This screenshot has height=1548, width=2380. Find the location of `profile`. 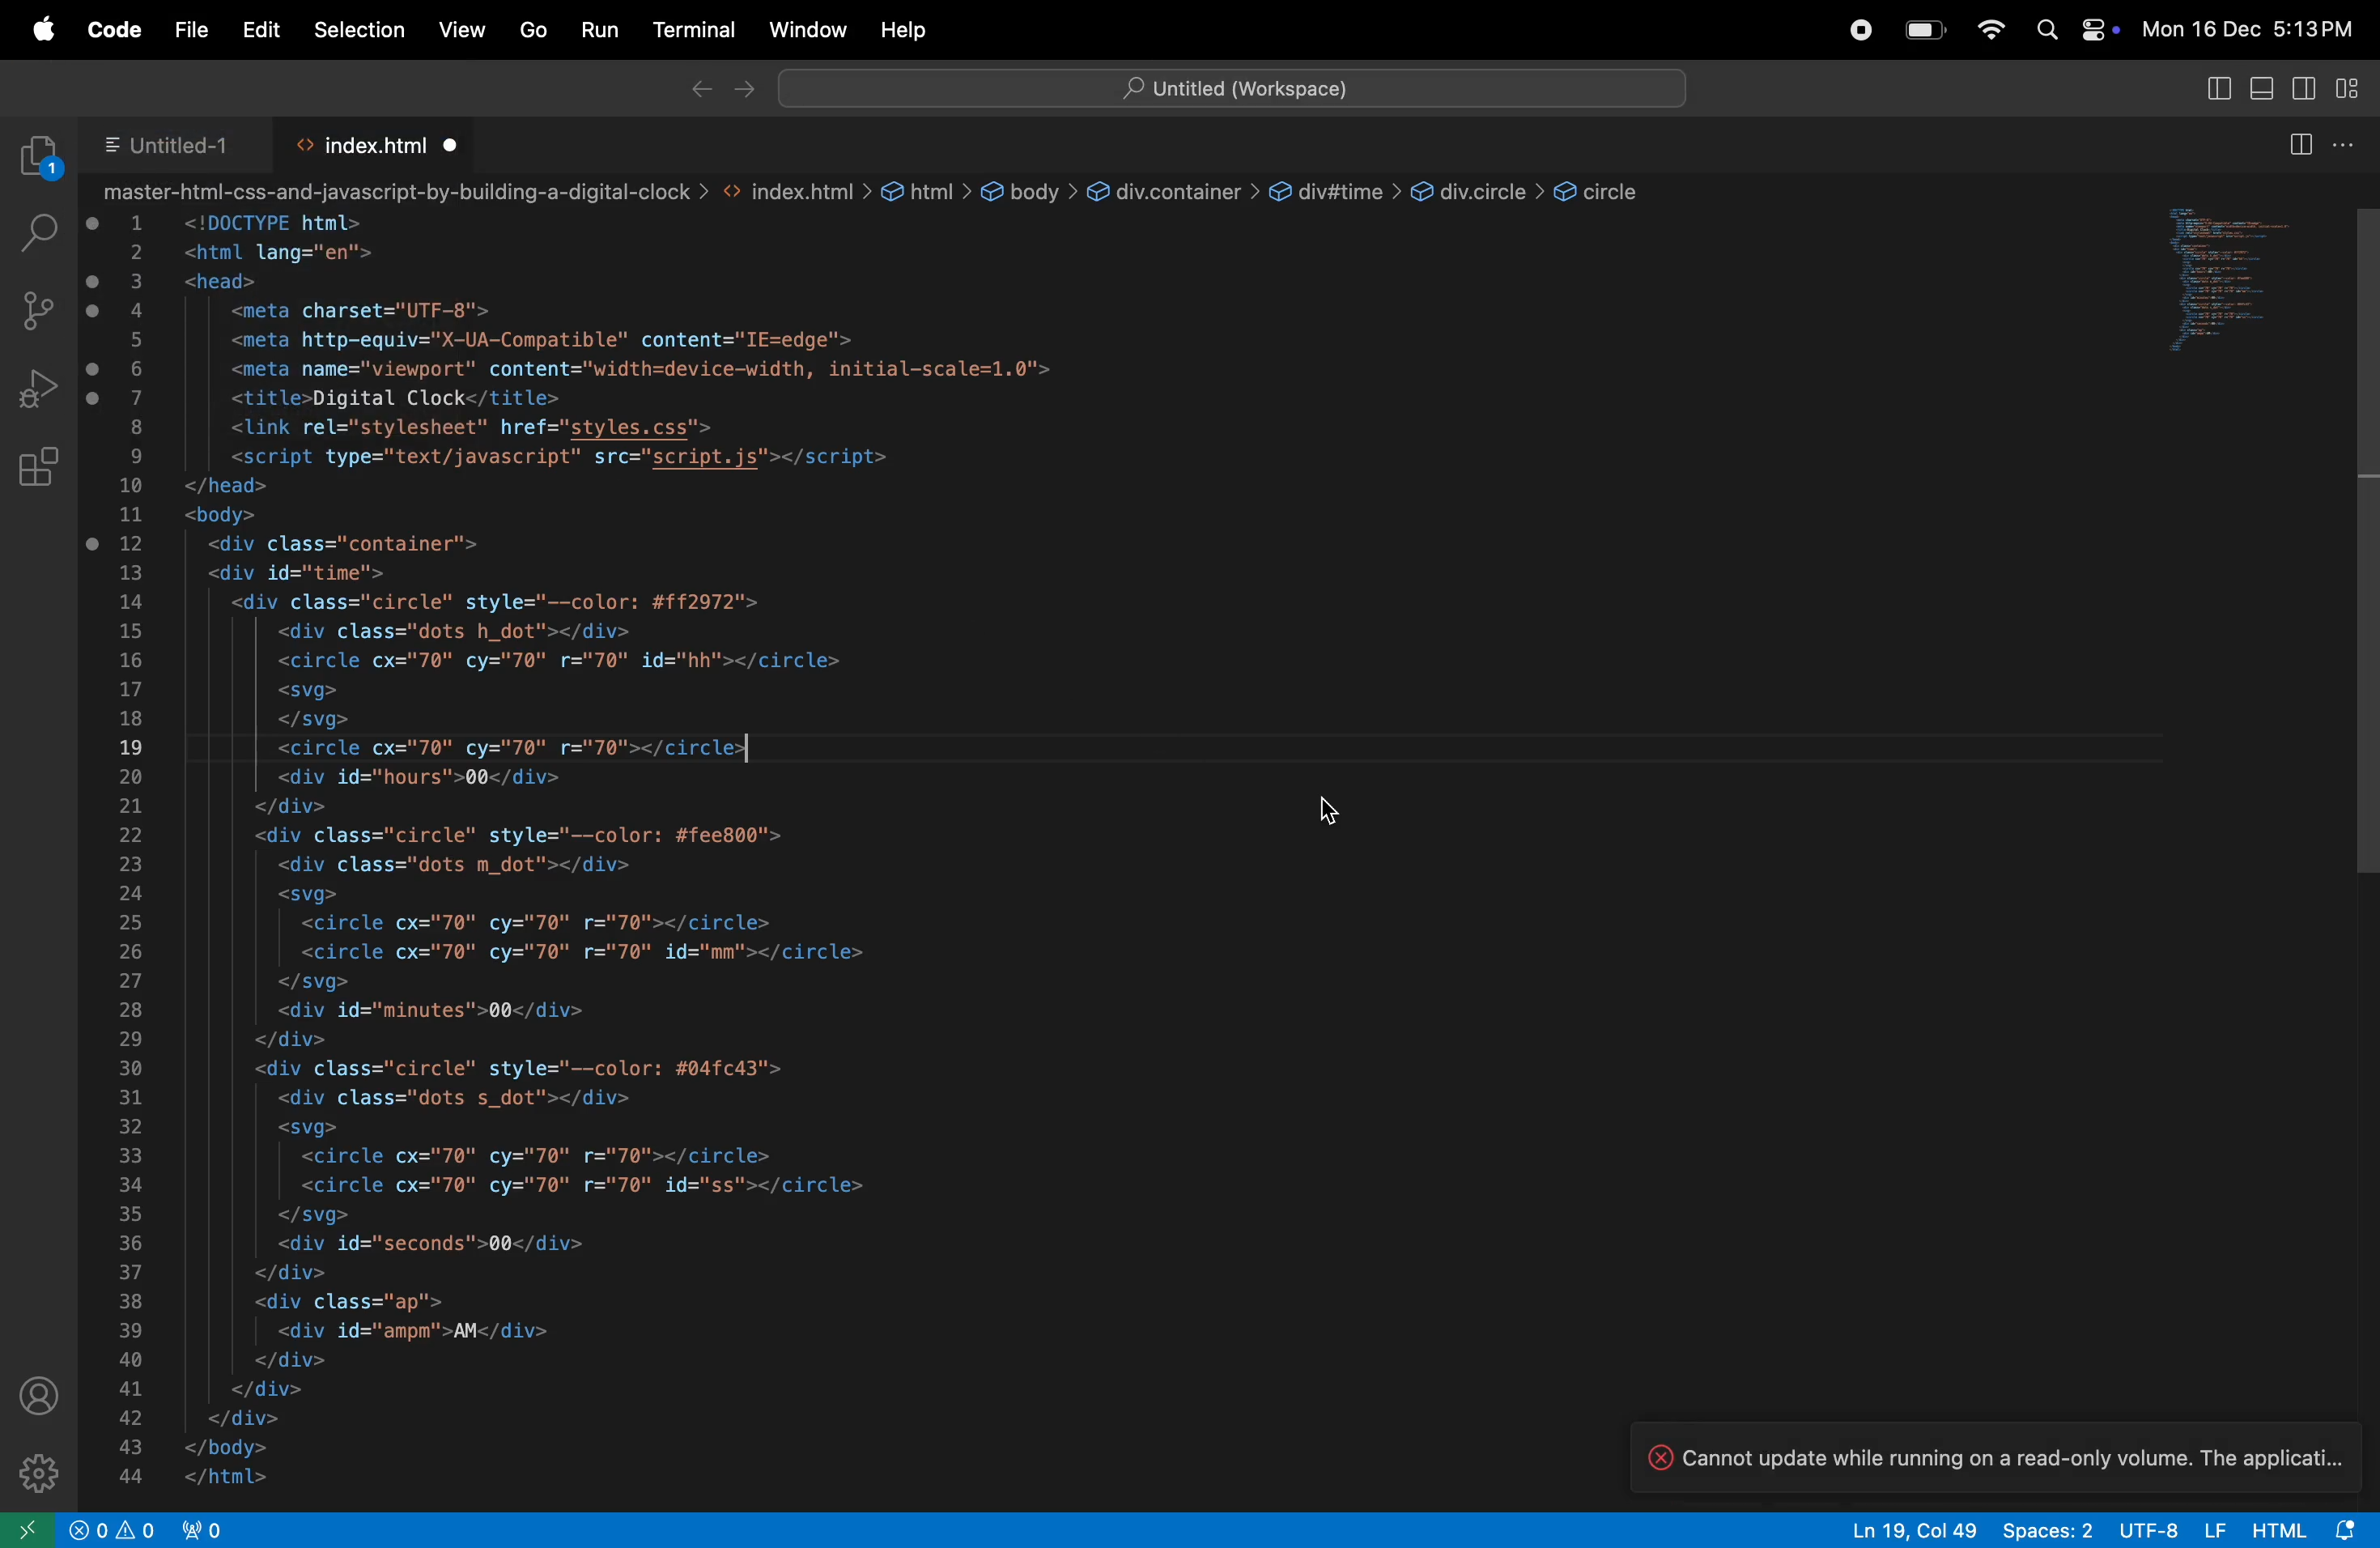

profile is located at coordinates (39, 1398).